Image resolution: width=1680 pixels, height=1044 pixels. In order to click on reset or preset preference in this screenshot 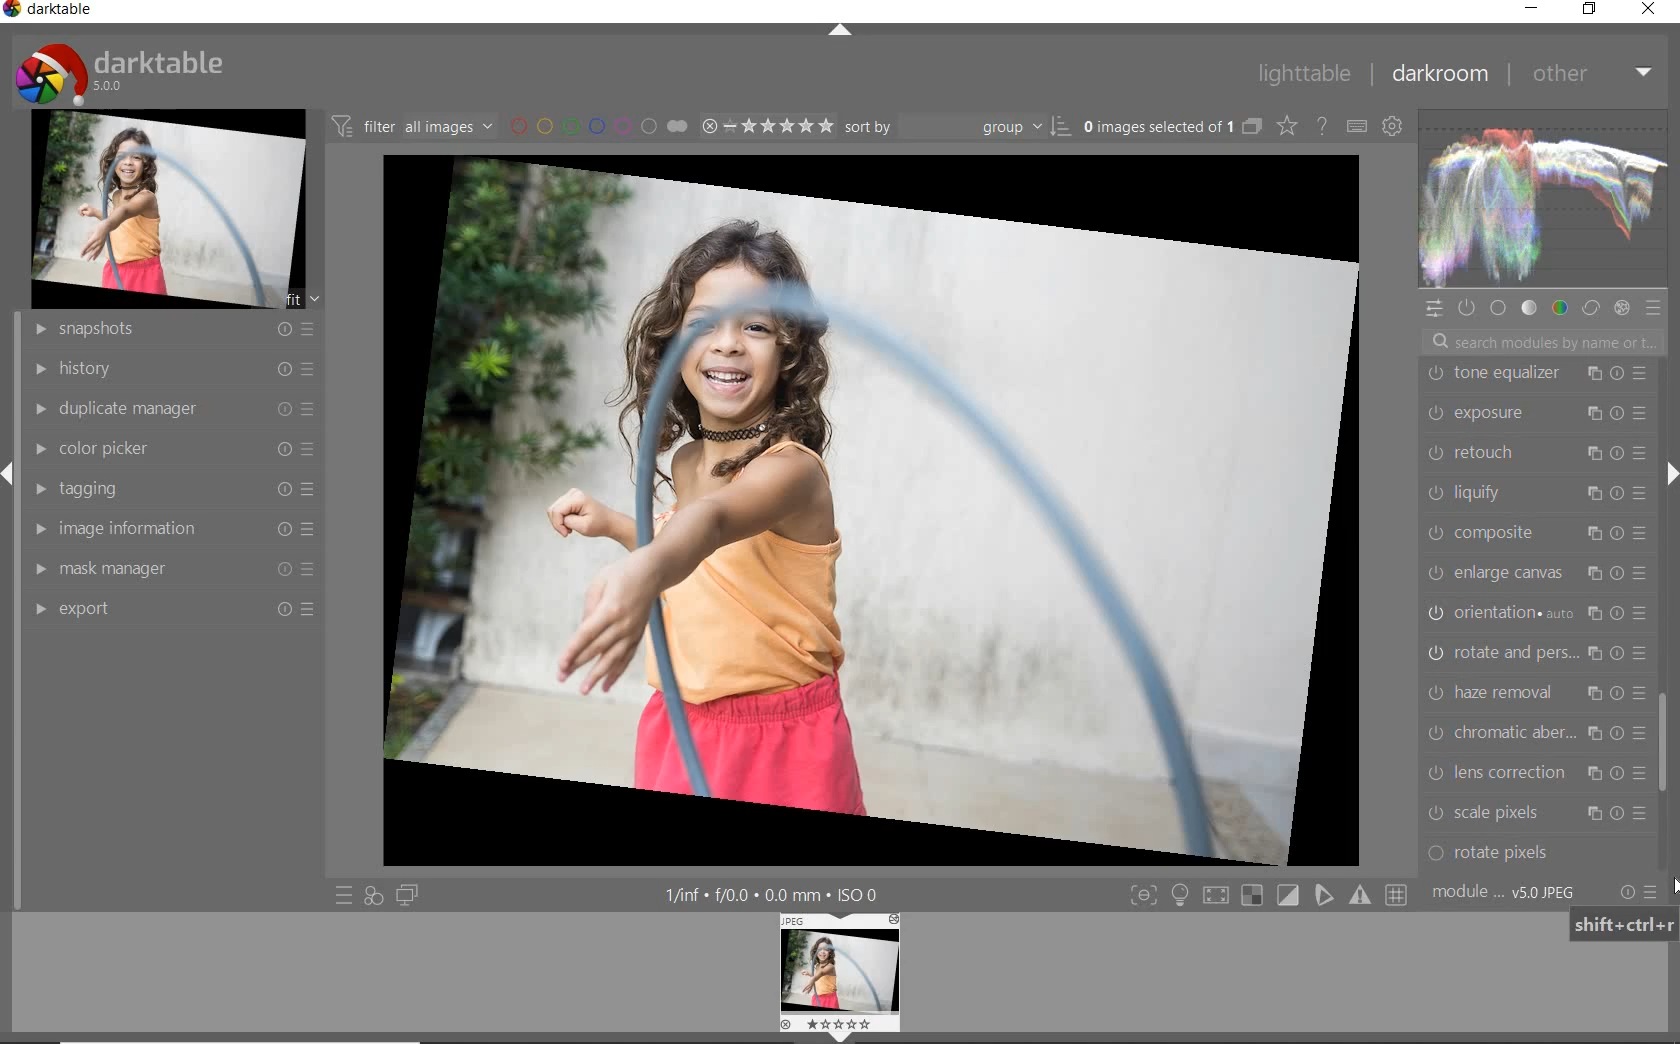, I will do `click(1634, 892)`.